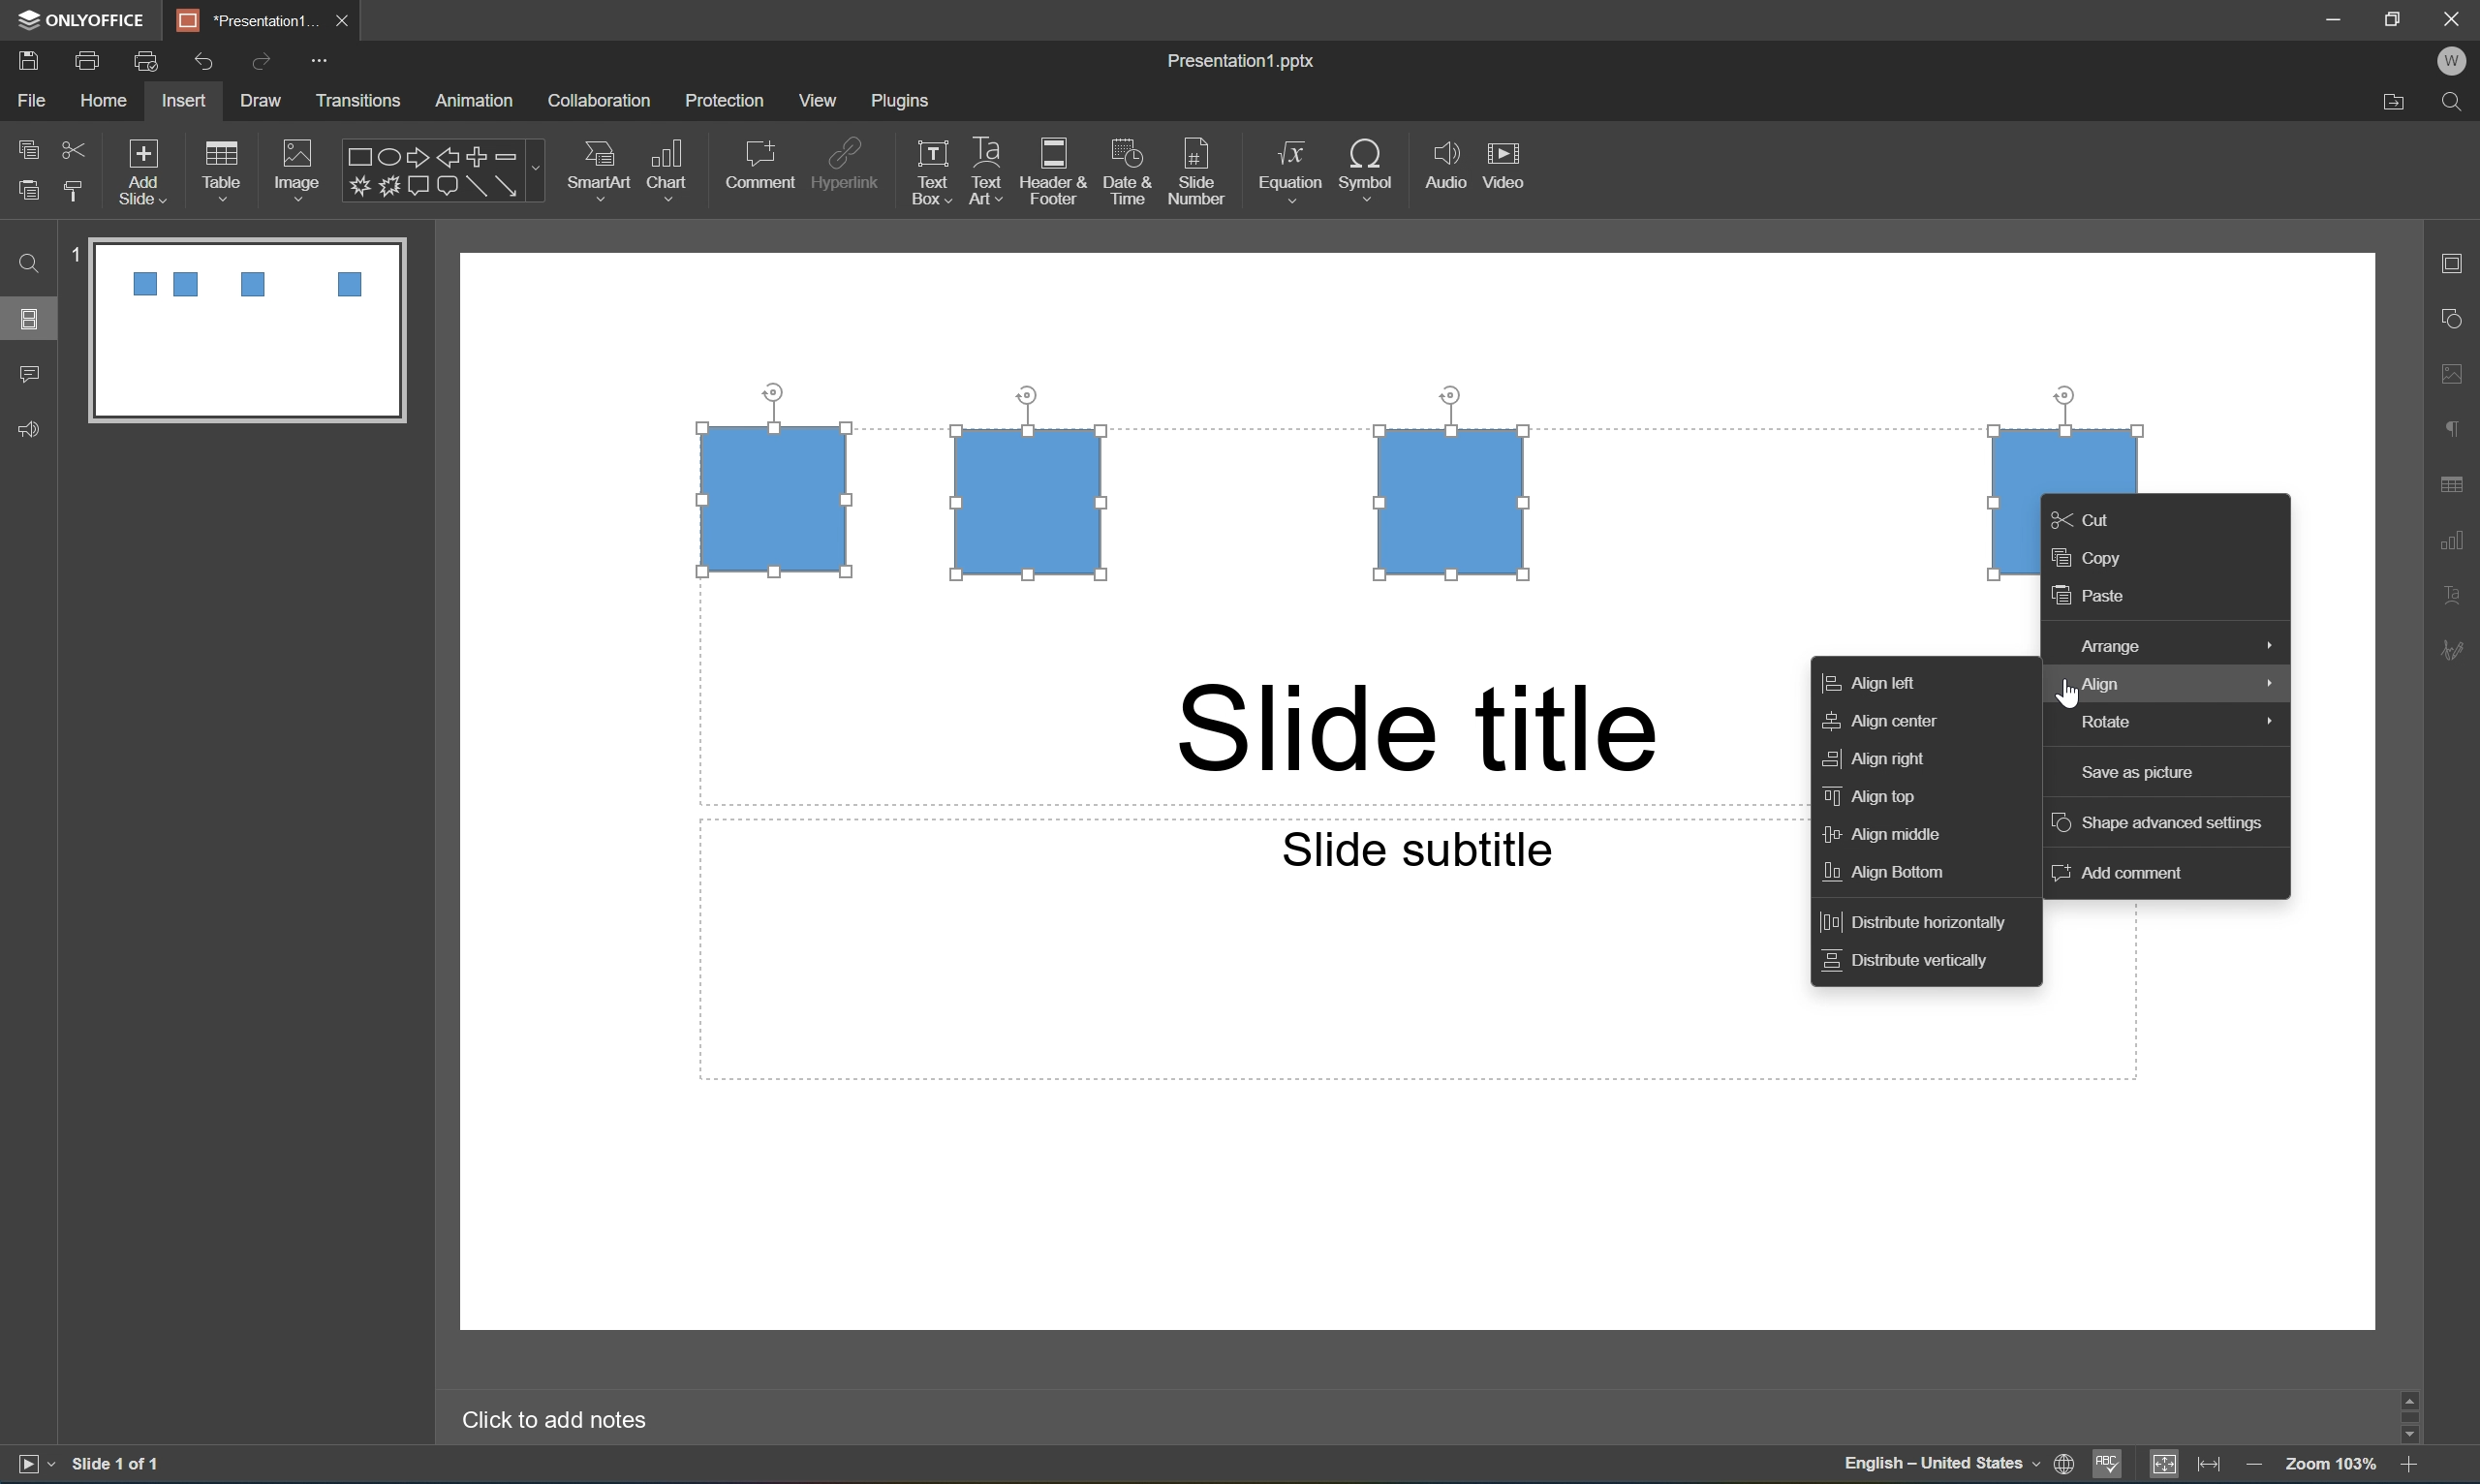 This screenshot has height=1484, width=2480. What do you see at coordinates (1885, 723) in the screenshot?
I see `align center` at bounding box center [1885, 723].